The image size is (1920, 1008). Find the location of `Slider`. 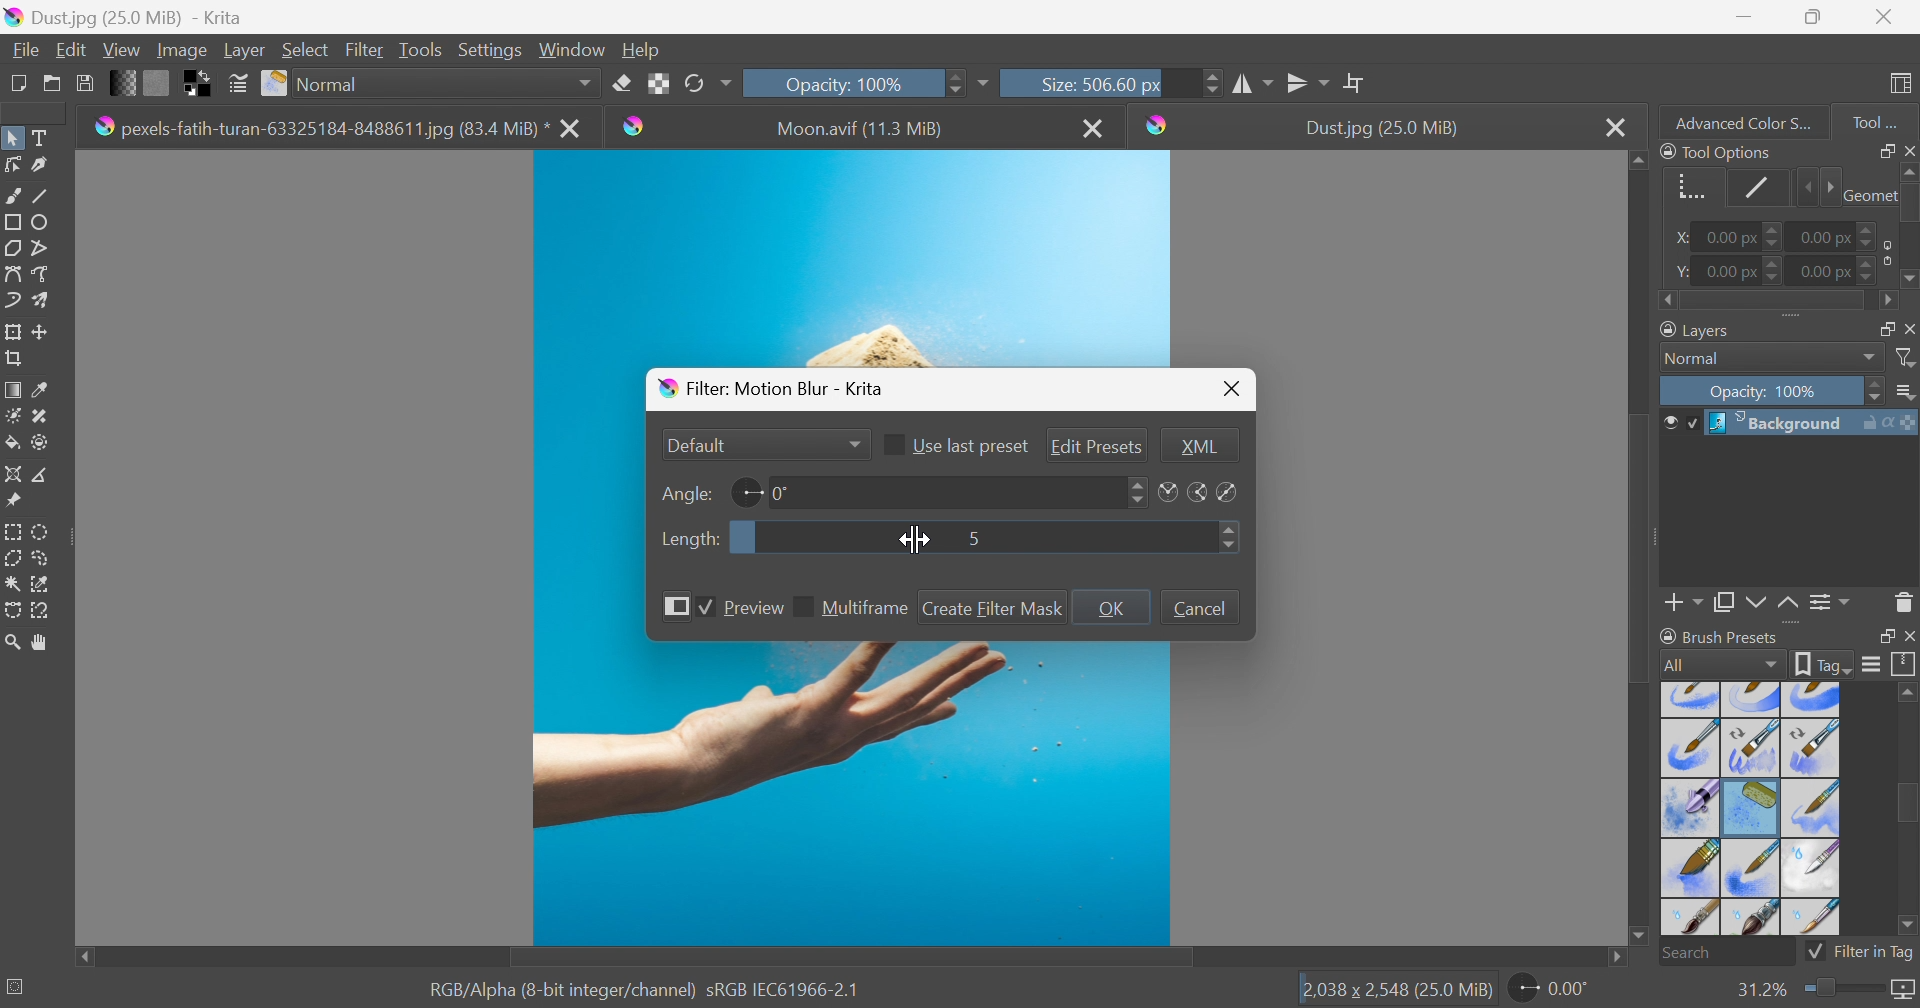

Slider is located at coordinates (1876, 392).